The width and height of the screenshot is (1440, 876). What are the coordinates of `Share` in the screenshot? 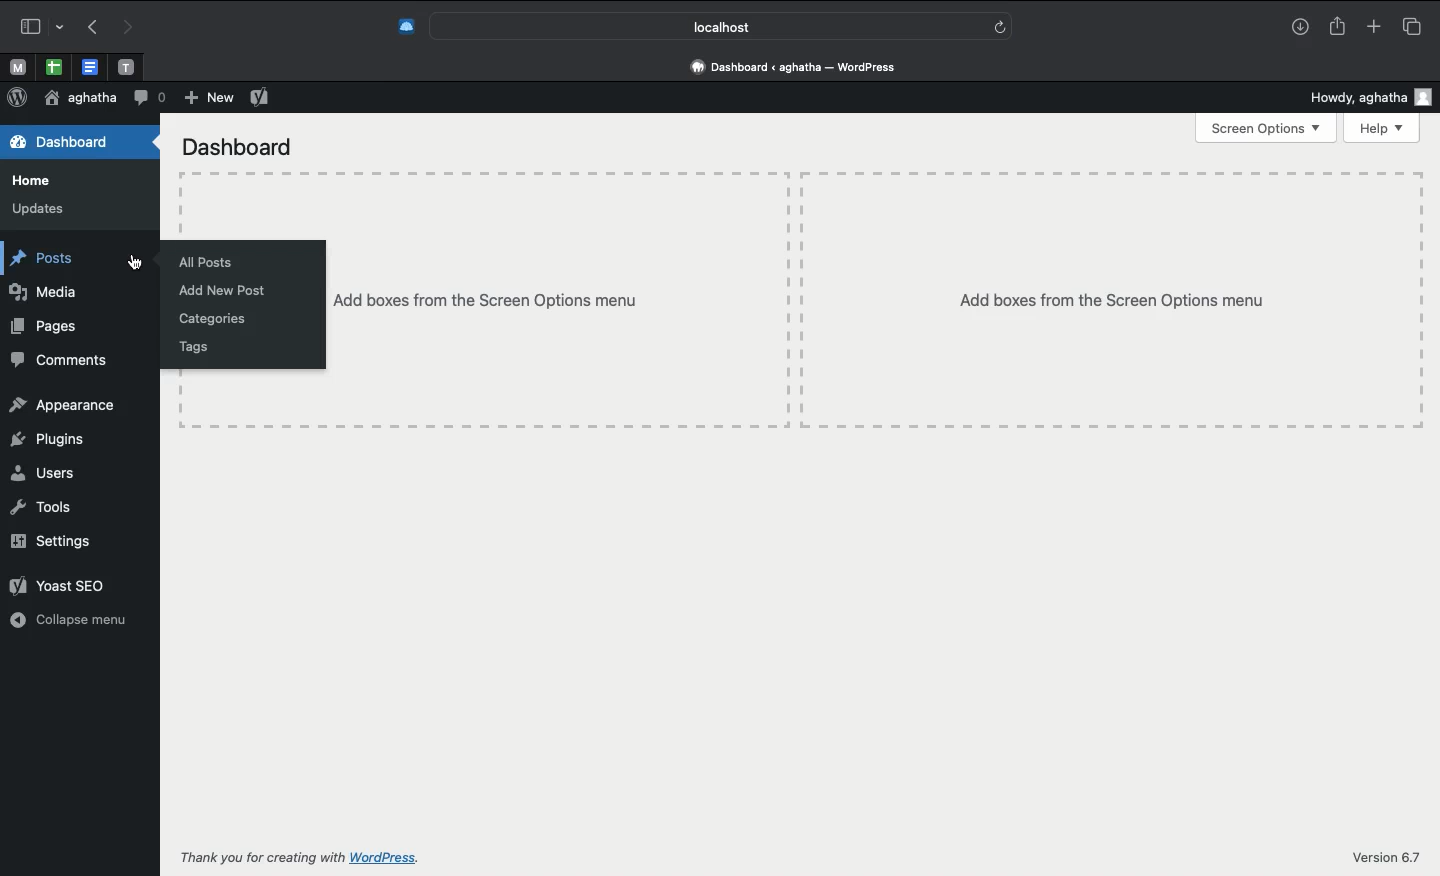 It's located at (1340, 27).